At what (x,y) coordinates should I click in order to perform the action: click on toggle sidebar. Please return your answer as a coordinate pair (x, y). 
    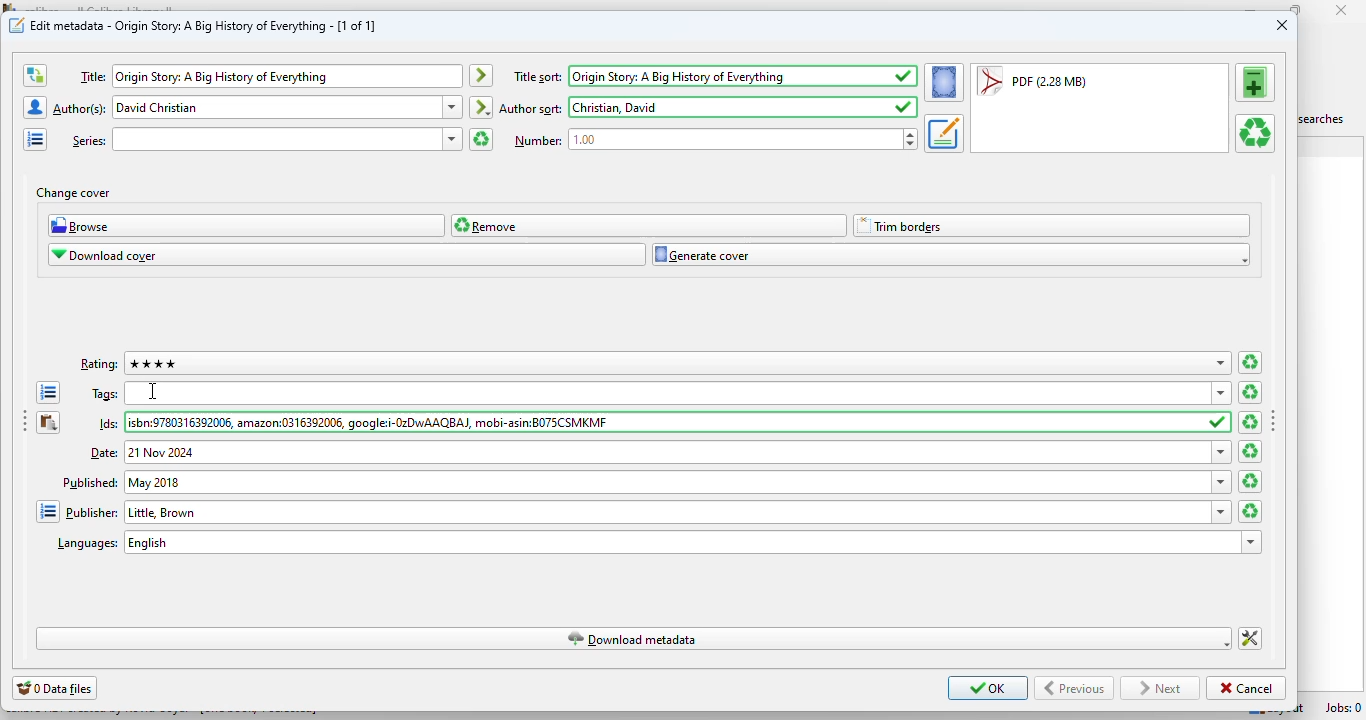
    Looking at the image, I should click on (22, 423).